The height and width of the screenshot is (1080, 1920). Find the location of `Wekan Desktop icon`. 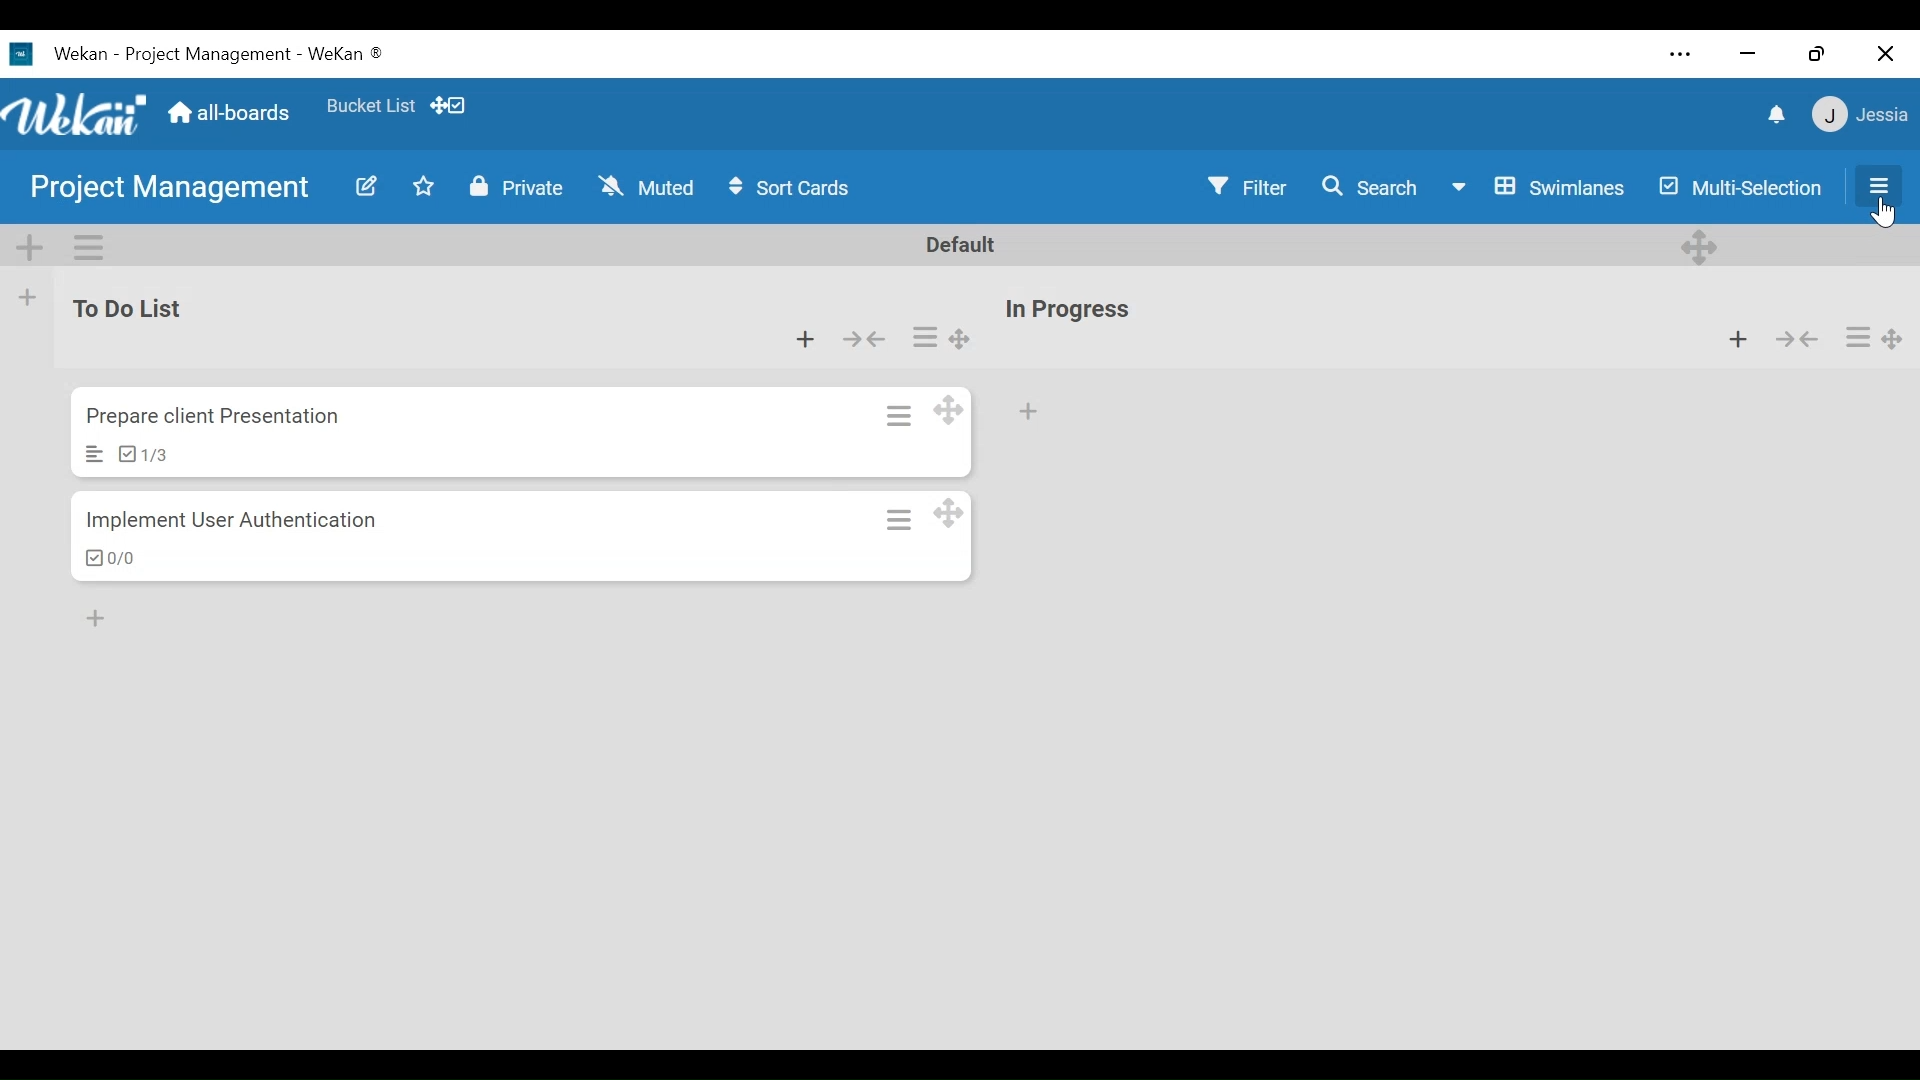

Wekan Desktop icon is located at coordinates (207, 55).